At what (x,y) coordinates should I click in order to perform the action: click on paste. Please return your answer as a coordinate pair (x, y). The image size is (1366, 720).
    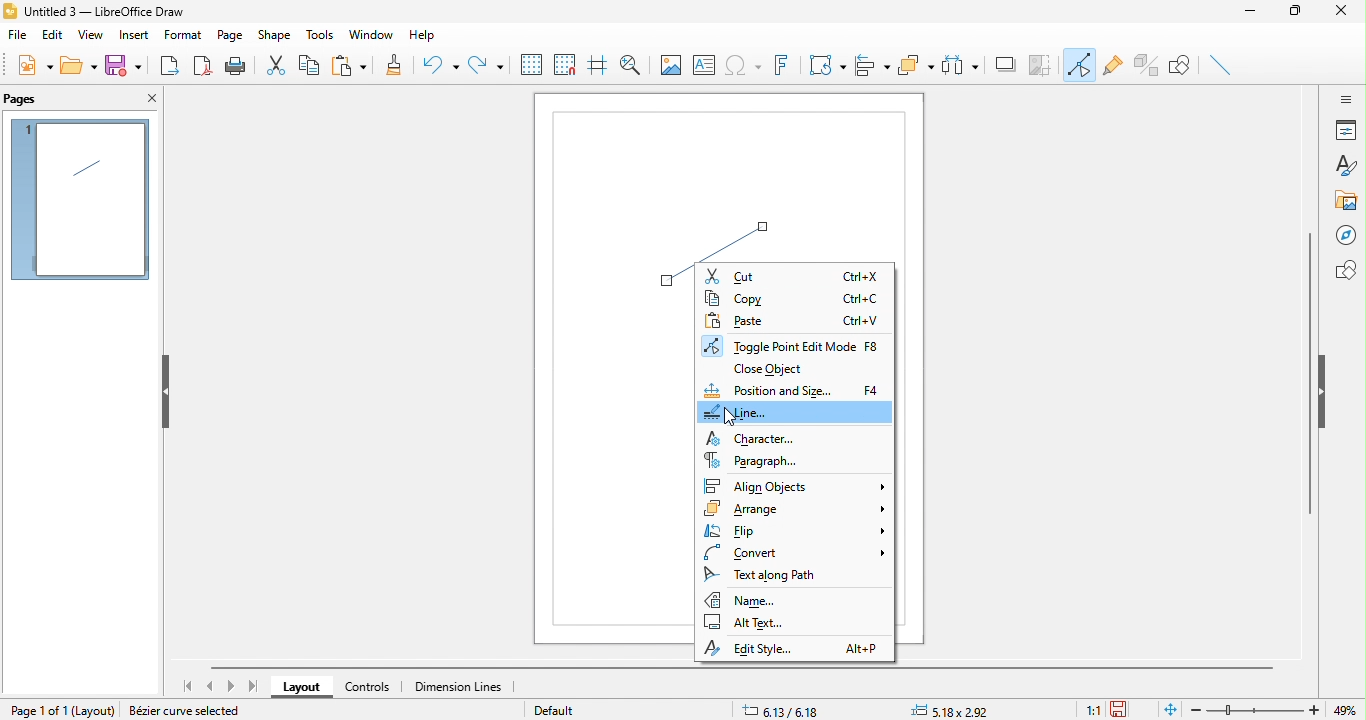
    Looking at the image, I should click on (794, 320).